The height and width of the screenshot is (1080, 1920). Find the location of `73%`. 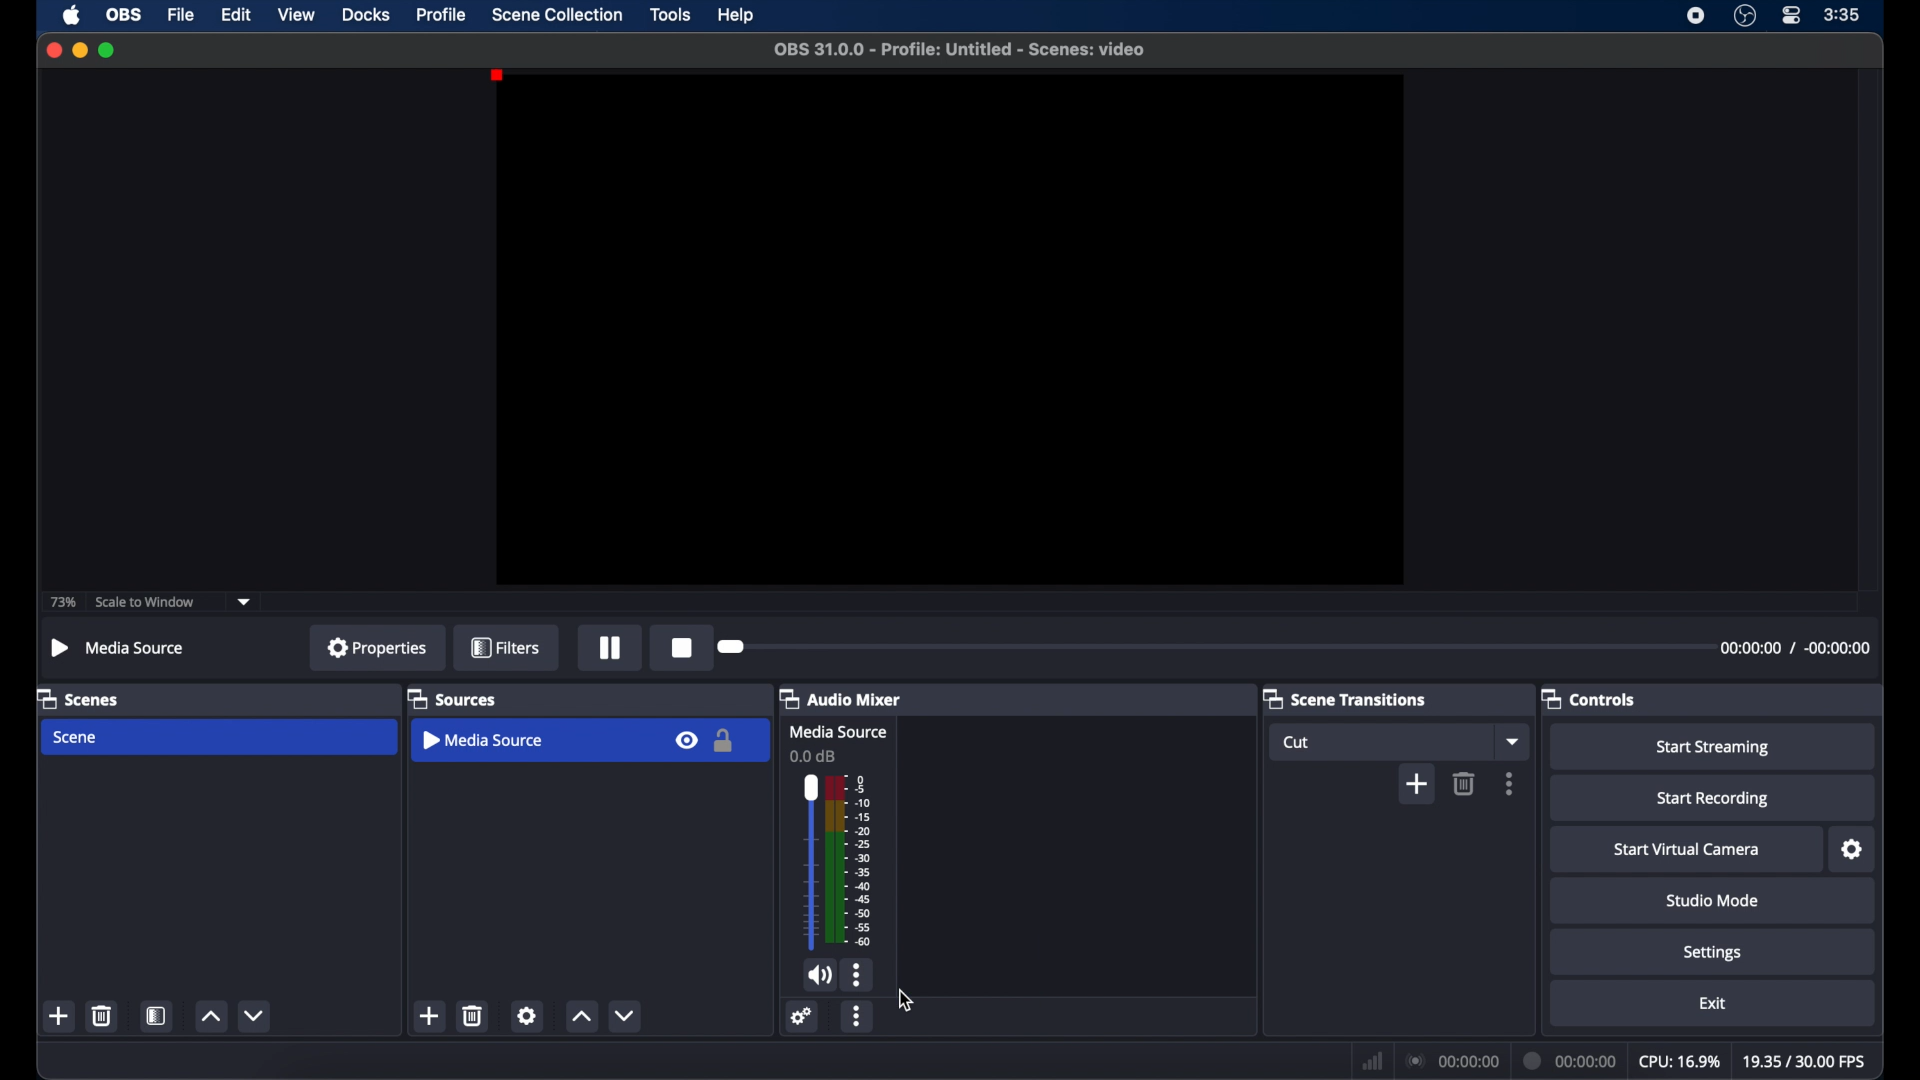

73% is located at coordinates (62, 602).